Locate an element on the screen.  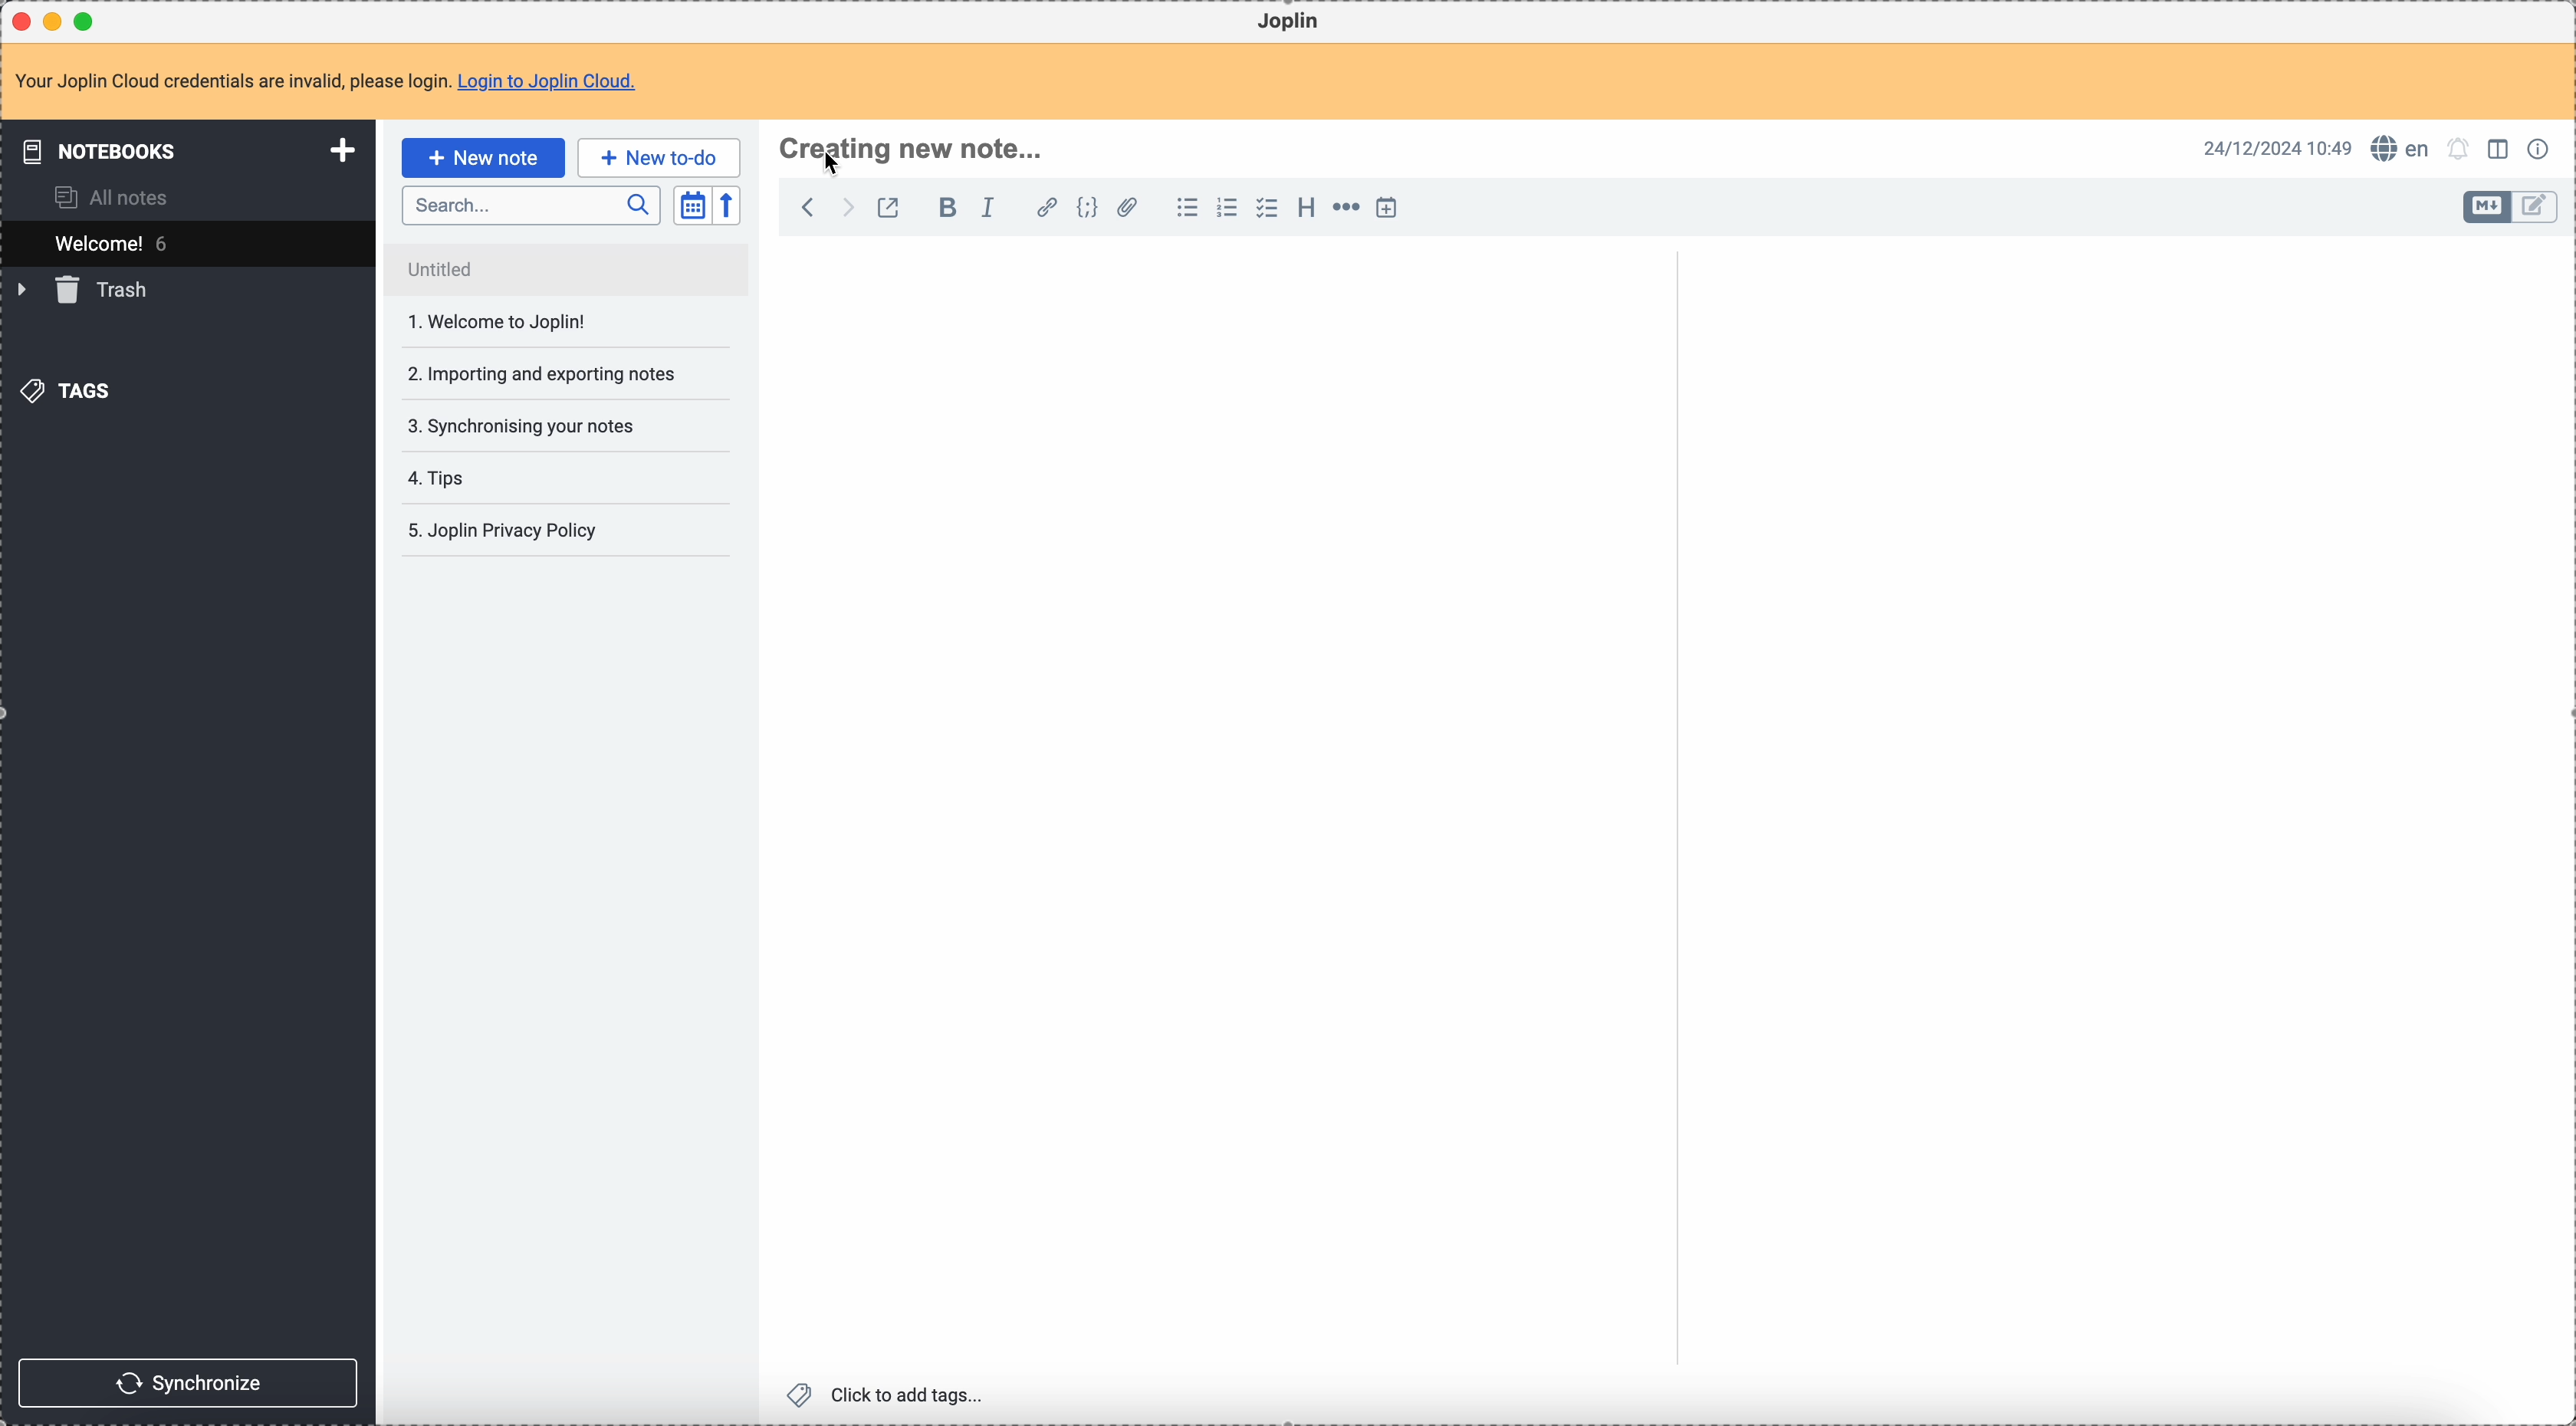
numbered list is located at coordinates (1230, 207).